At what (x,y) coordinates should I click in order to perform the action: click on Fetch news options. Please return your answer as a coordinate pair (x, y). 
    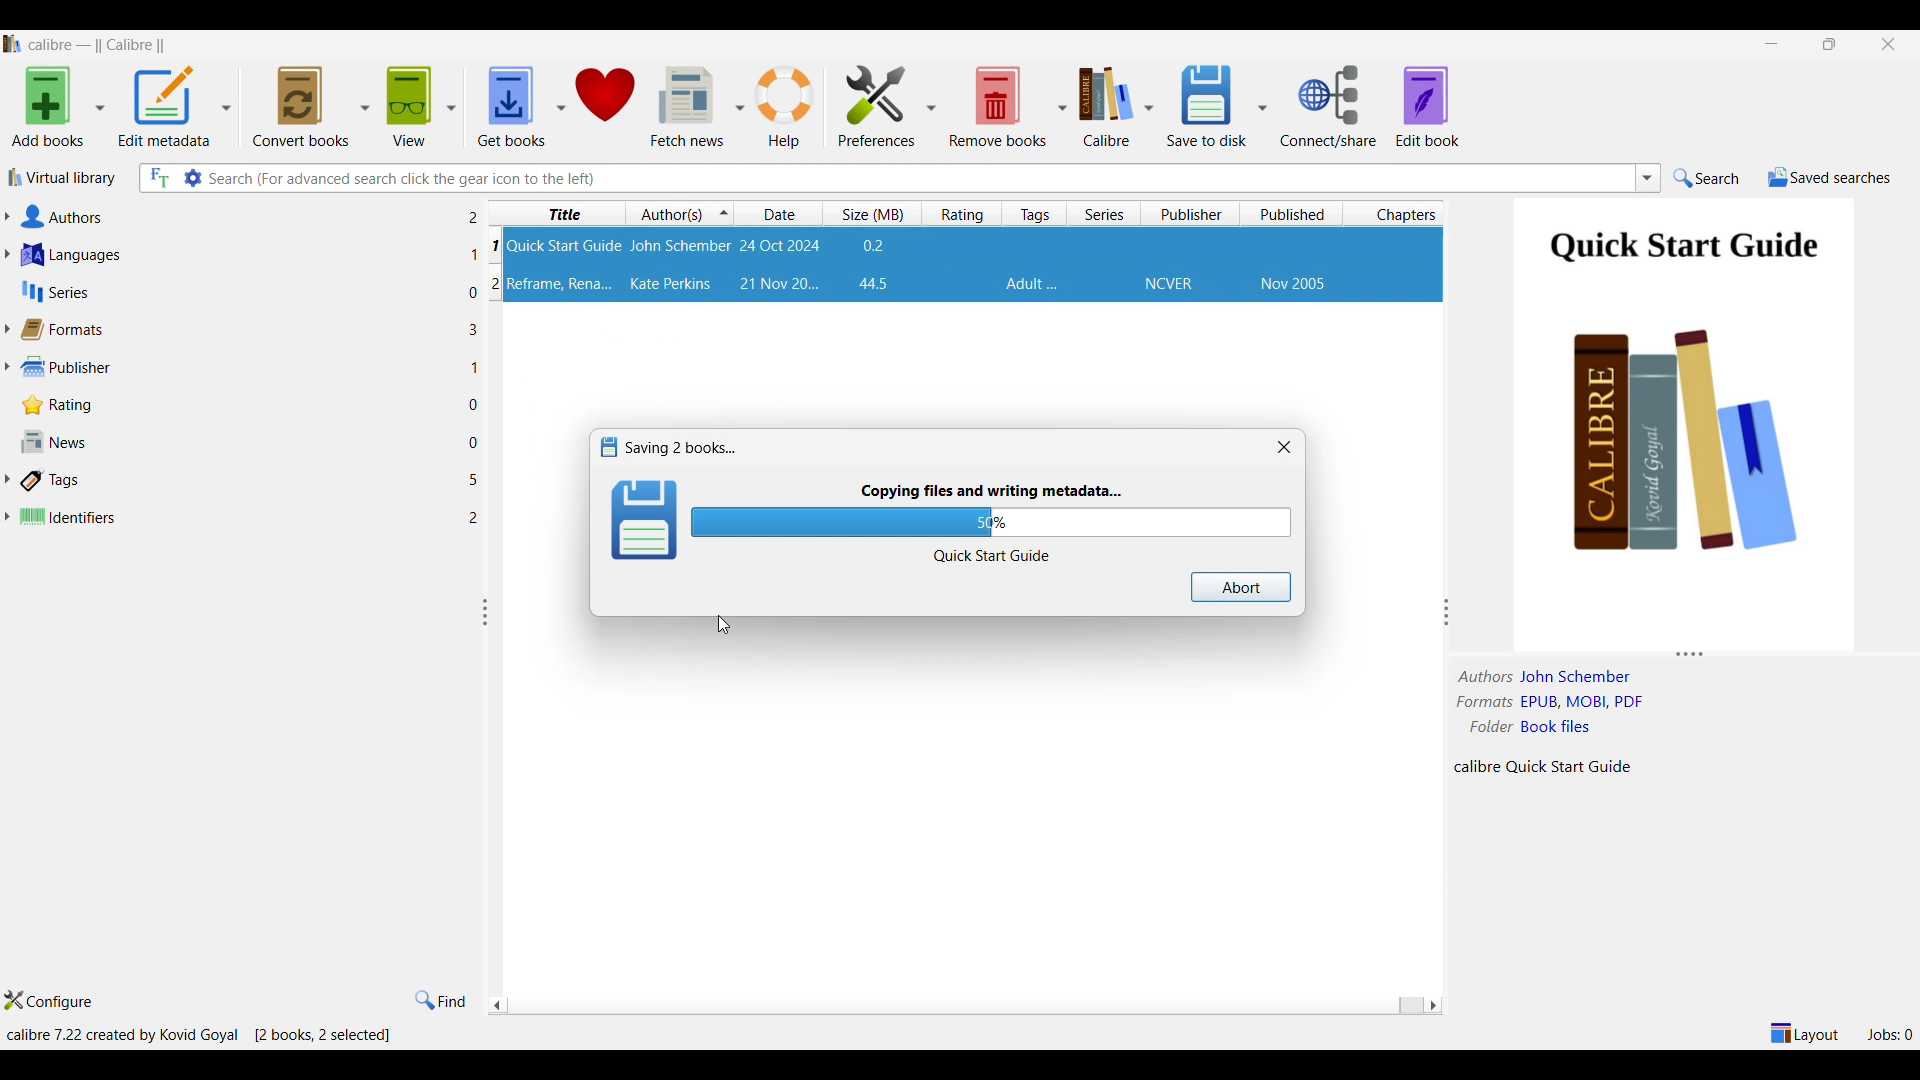
    Looking at the image, I should click on (696, 106).